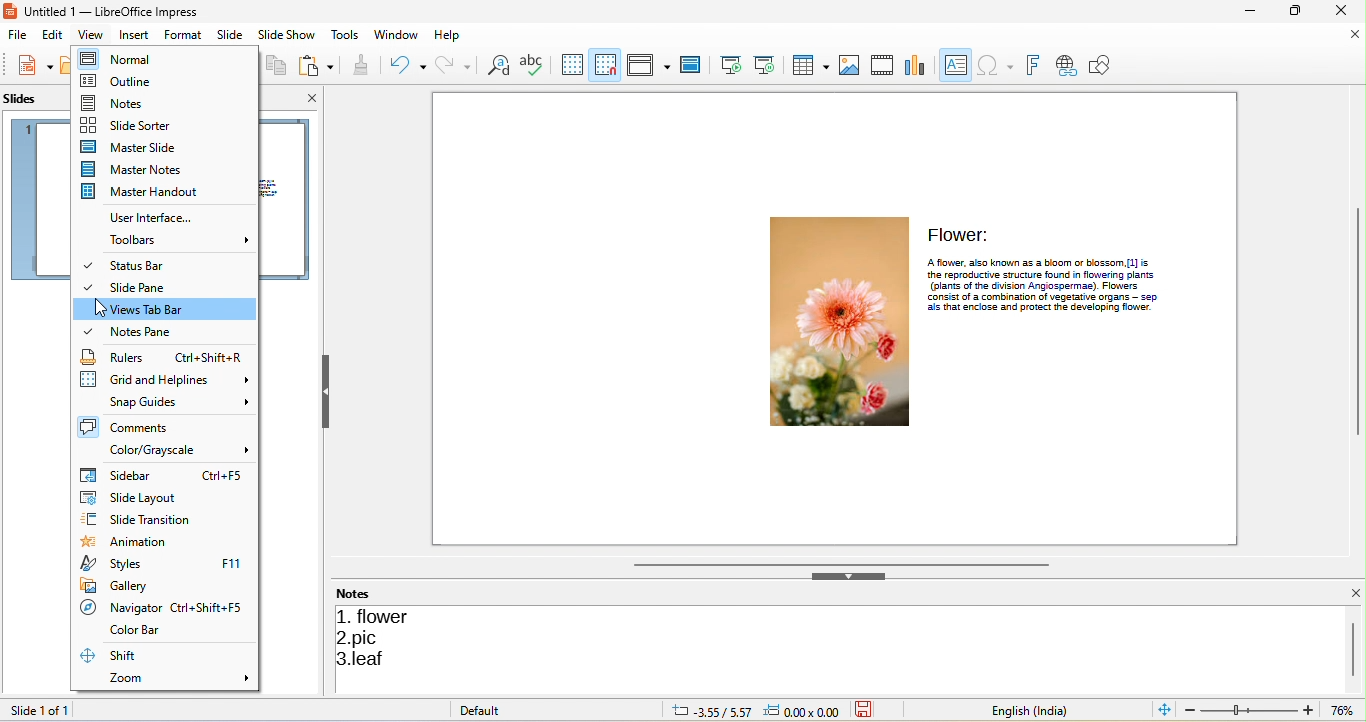  What do you see at coordinates (181, 239) in the screenshot?
I see `toolbars` at bounding box center [181, 239].